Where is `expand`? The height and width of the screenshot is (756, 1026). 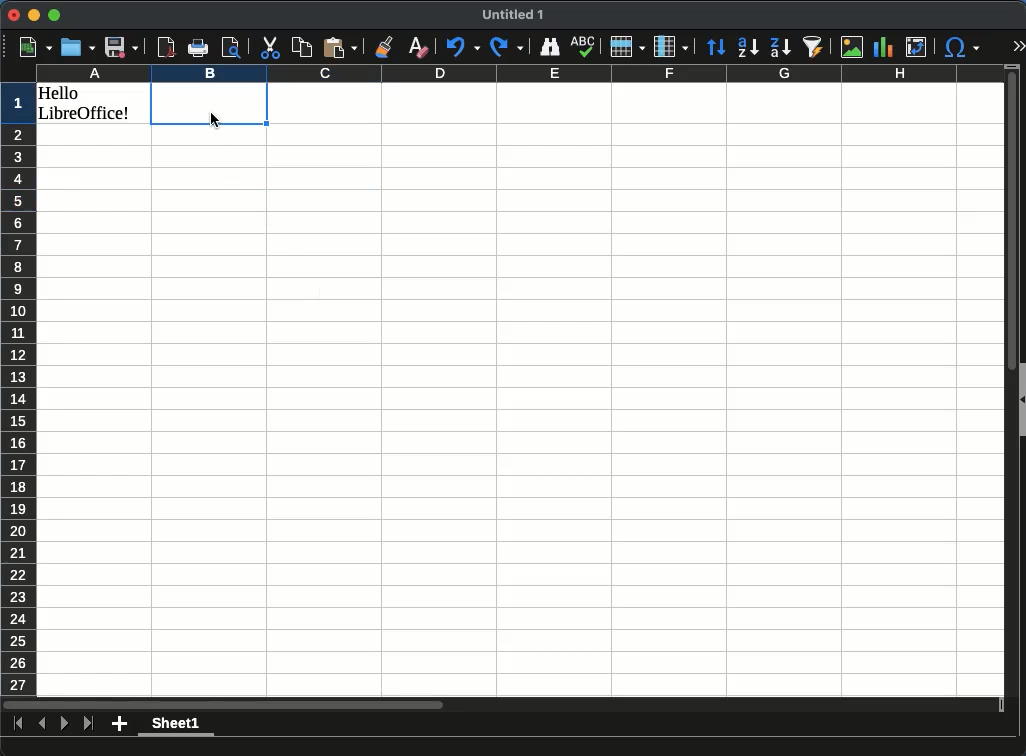
expand is located at coordinates (1020, 47).